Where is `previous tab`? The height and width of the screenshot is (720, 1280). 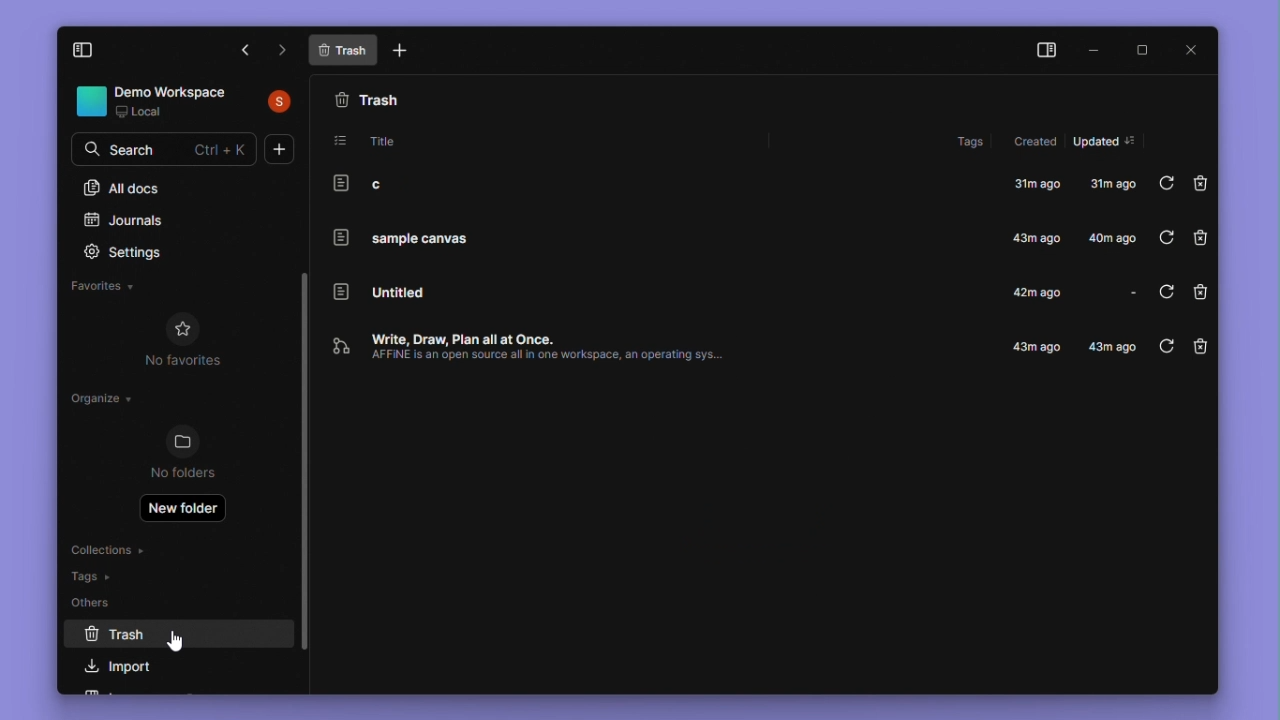 previous tab is located at coordinates (243, 49).